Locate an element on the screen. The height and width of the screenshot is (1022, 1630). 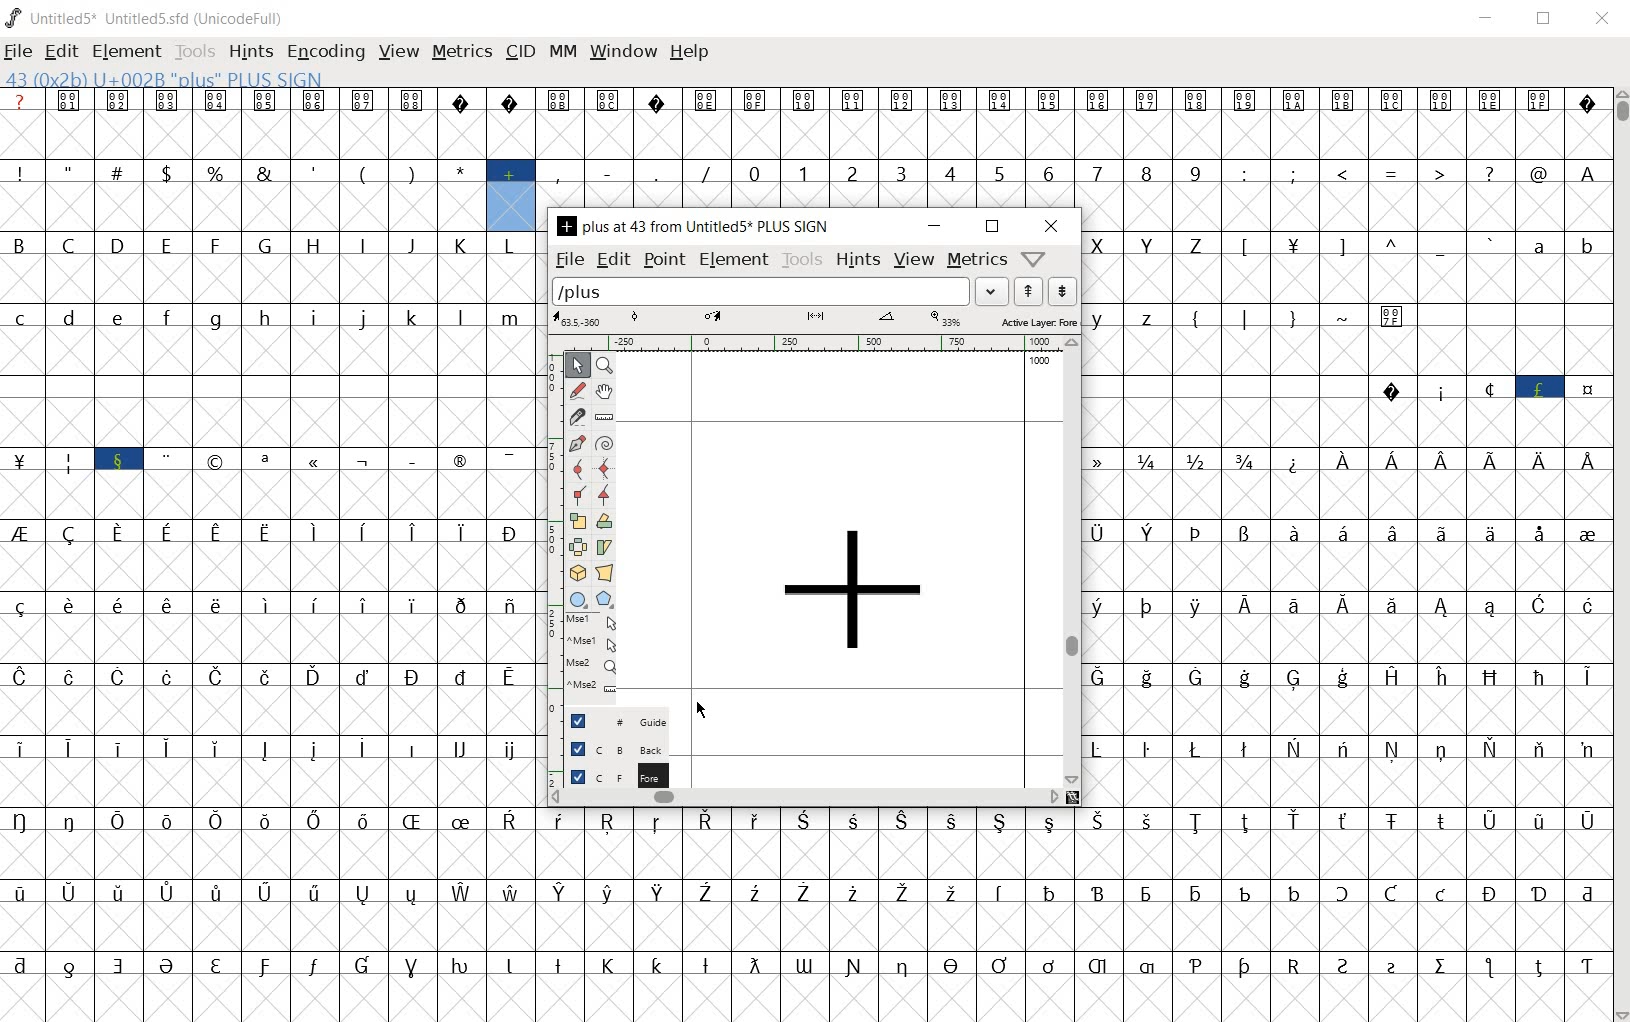
change whether spiro is active or not is located at coordinates (605, 442).